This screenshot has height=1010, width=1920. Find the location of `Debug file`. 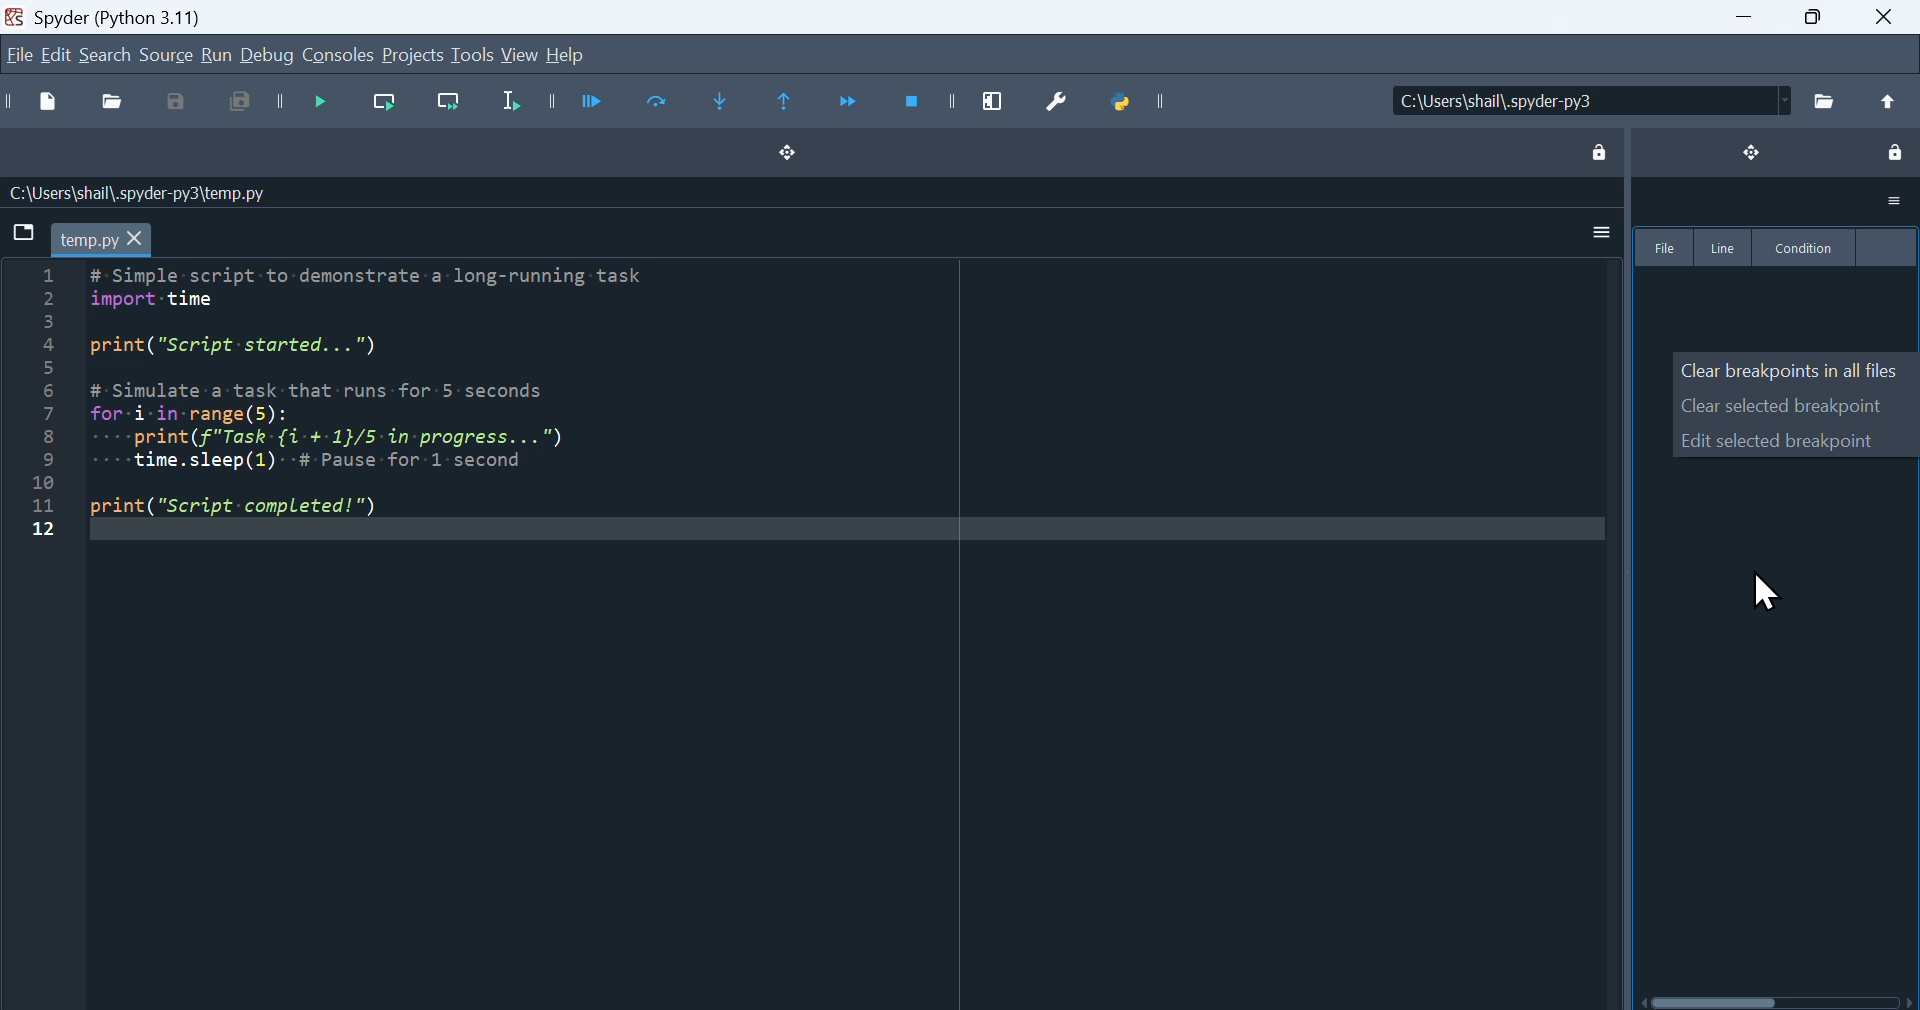

Debug file is located at coordinates (596, 104).